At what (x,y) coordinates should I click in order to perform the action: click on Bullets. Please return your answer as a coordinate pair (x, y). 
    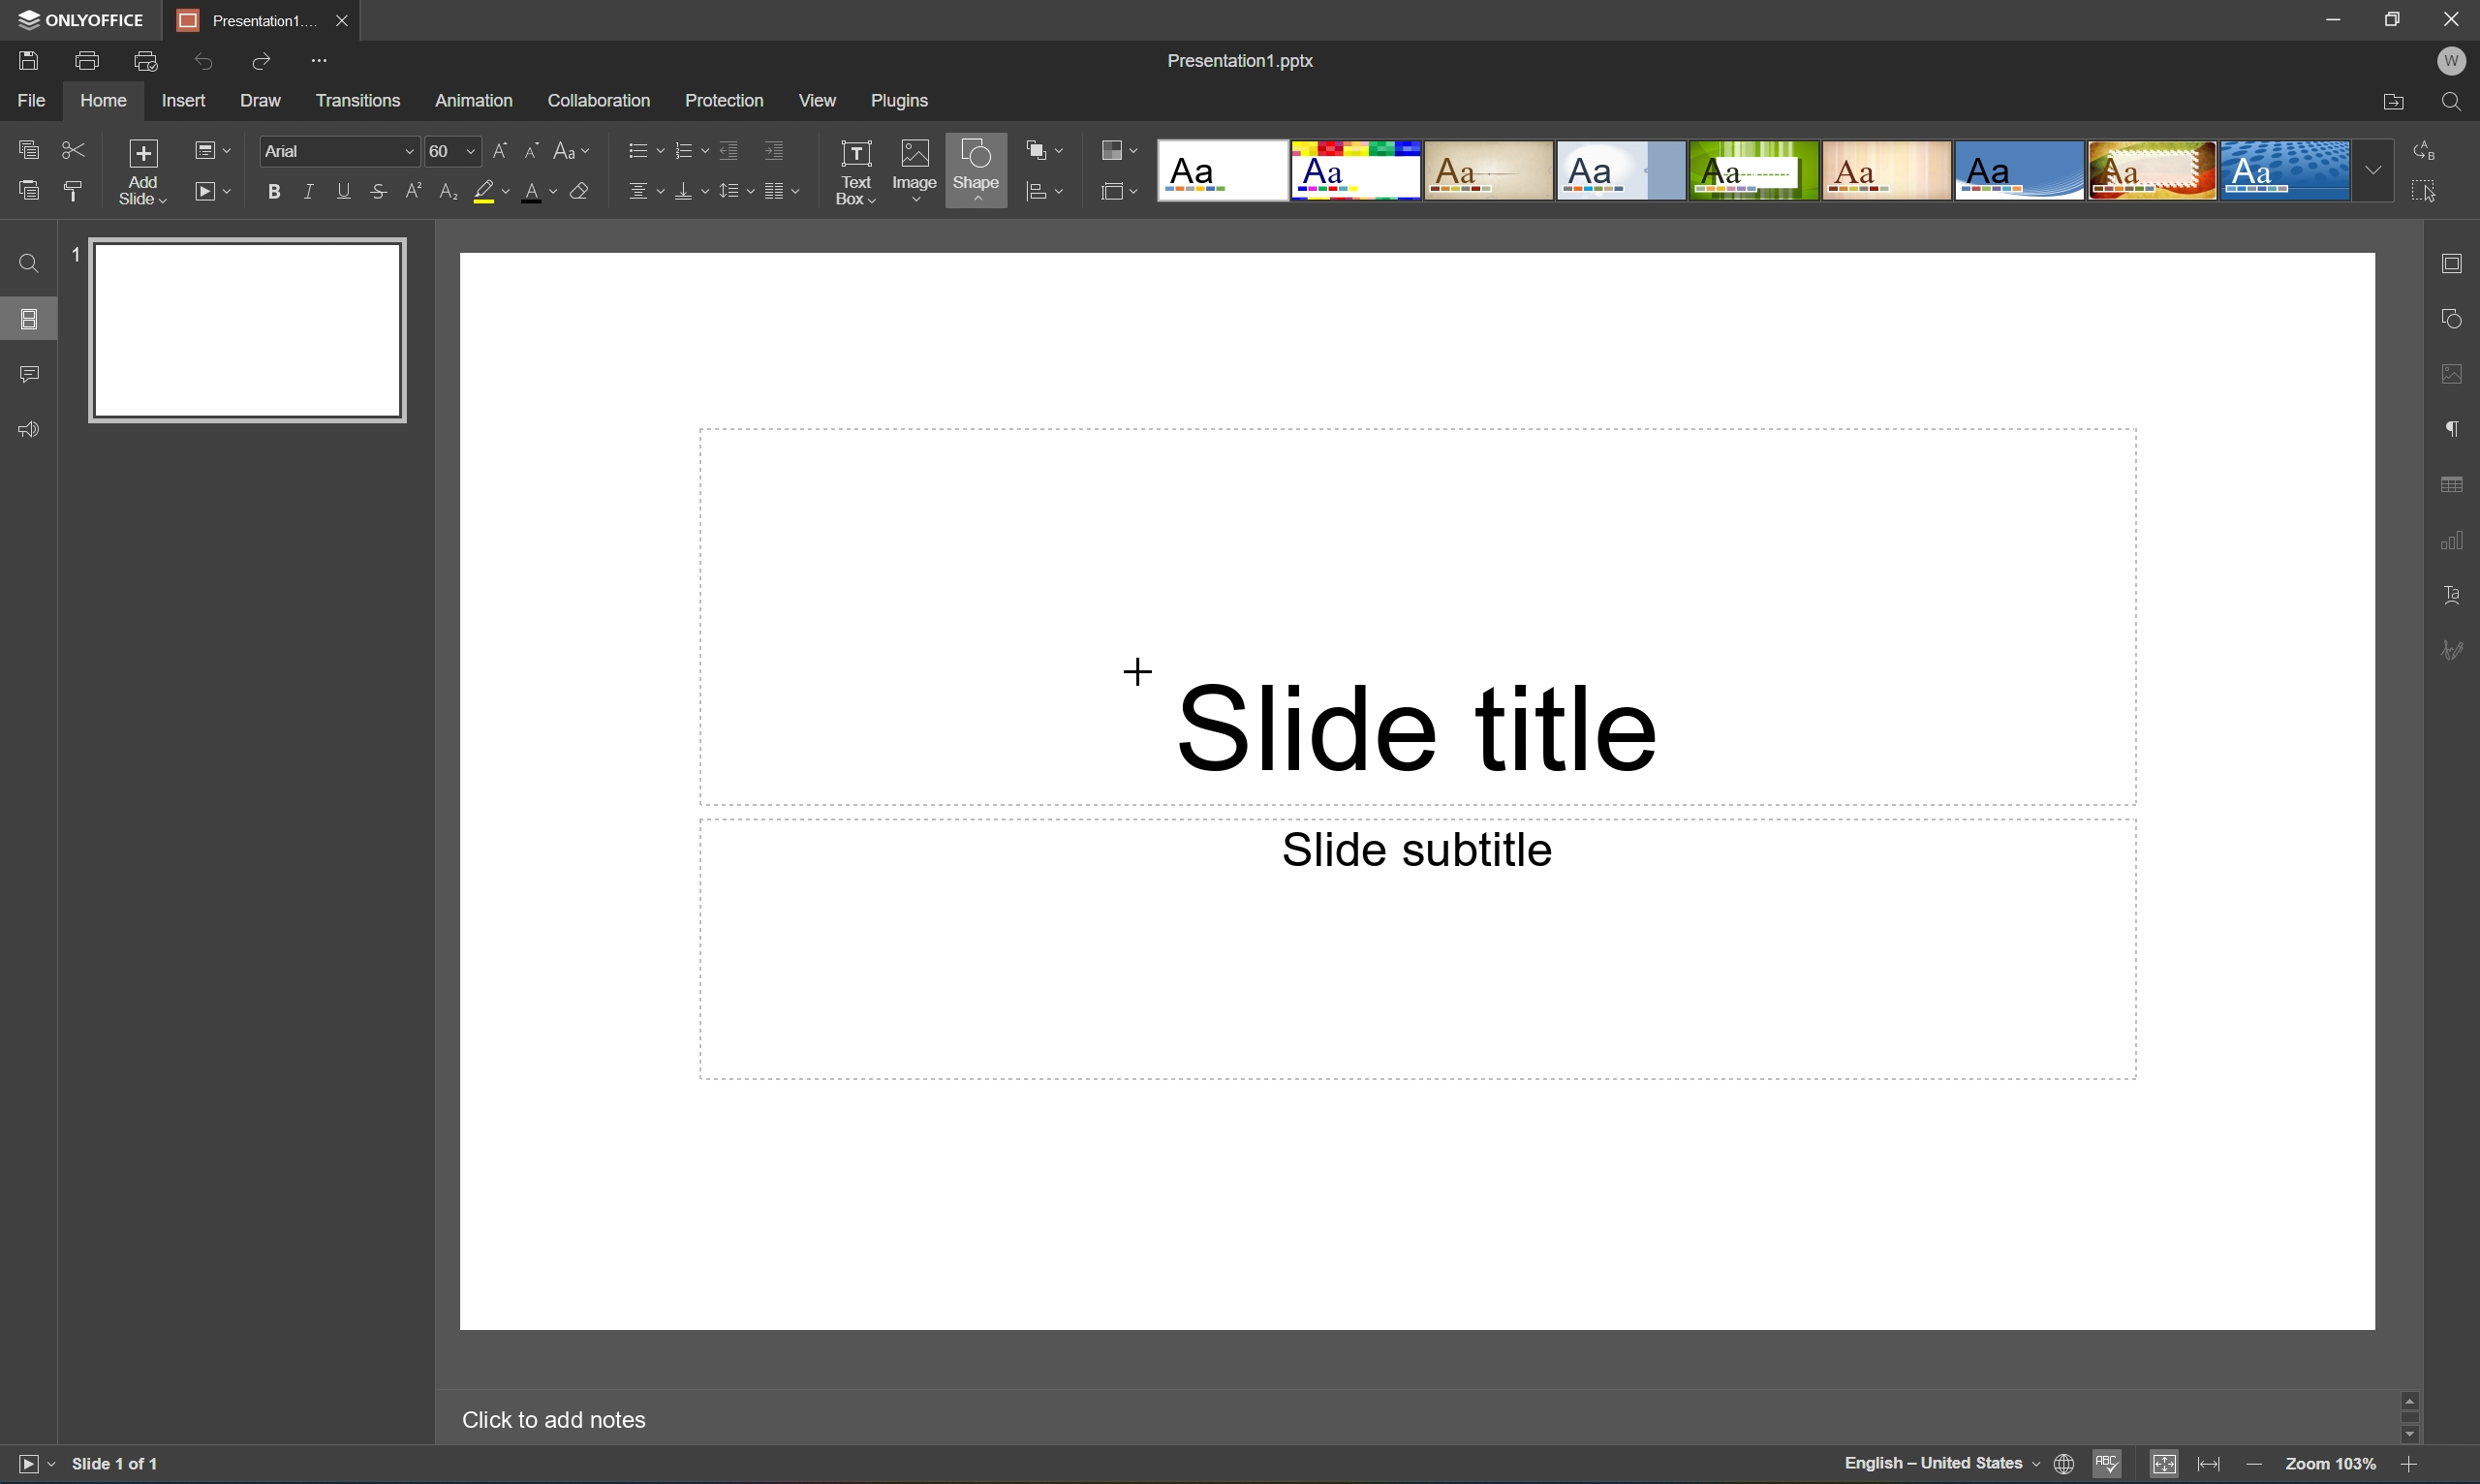
    Looking at the image, I should click on (639, 149).